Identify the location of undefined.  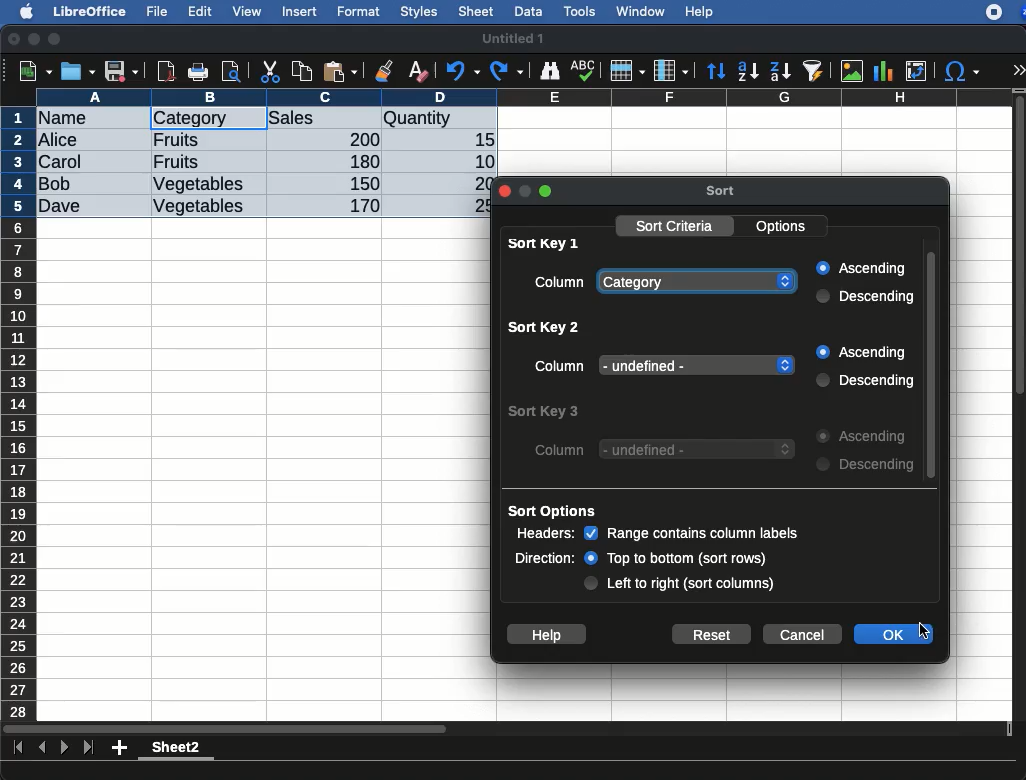
(698, 450).